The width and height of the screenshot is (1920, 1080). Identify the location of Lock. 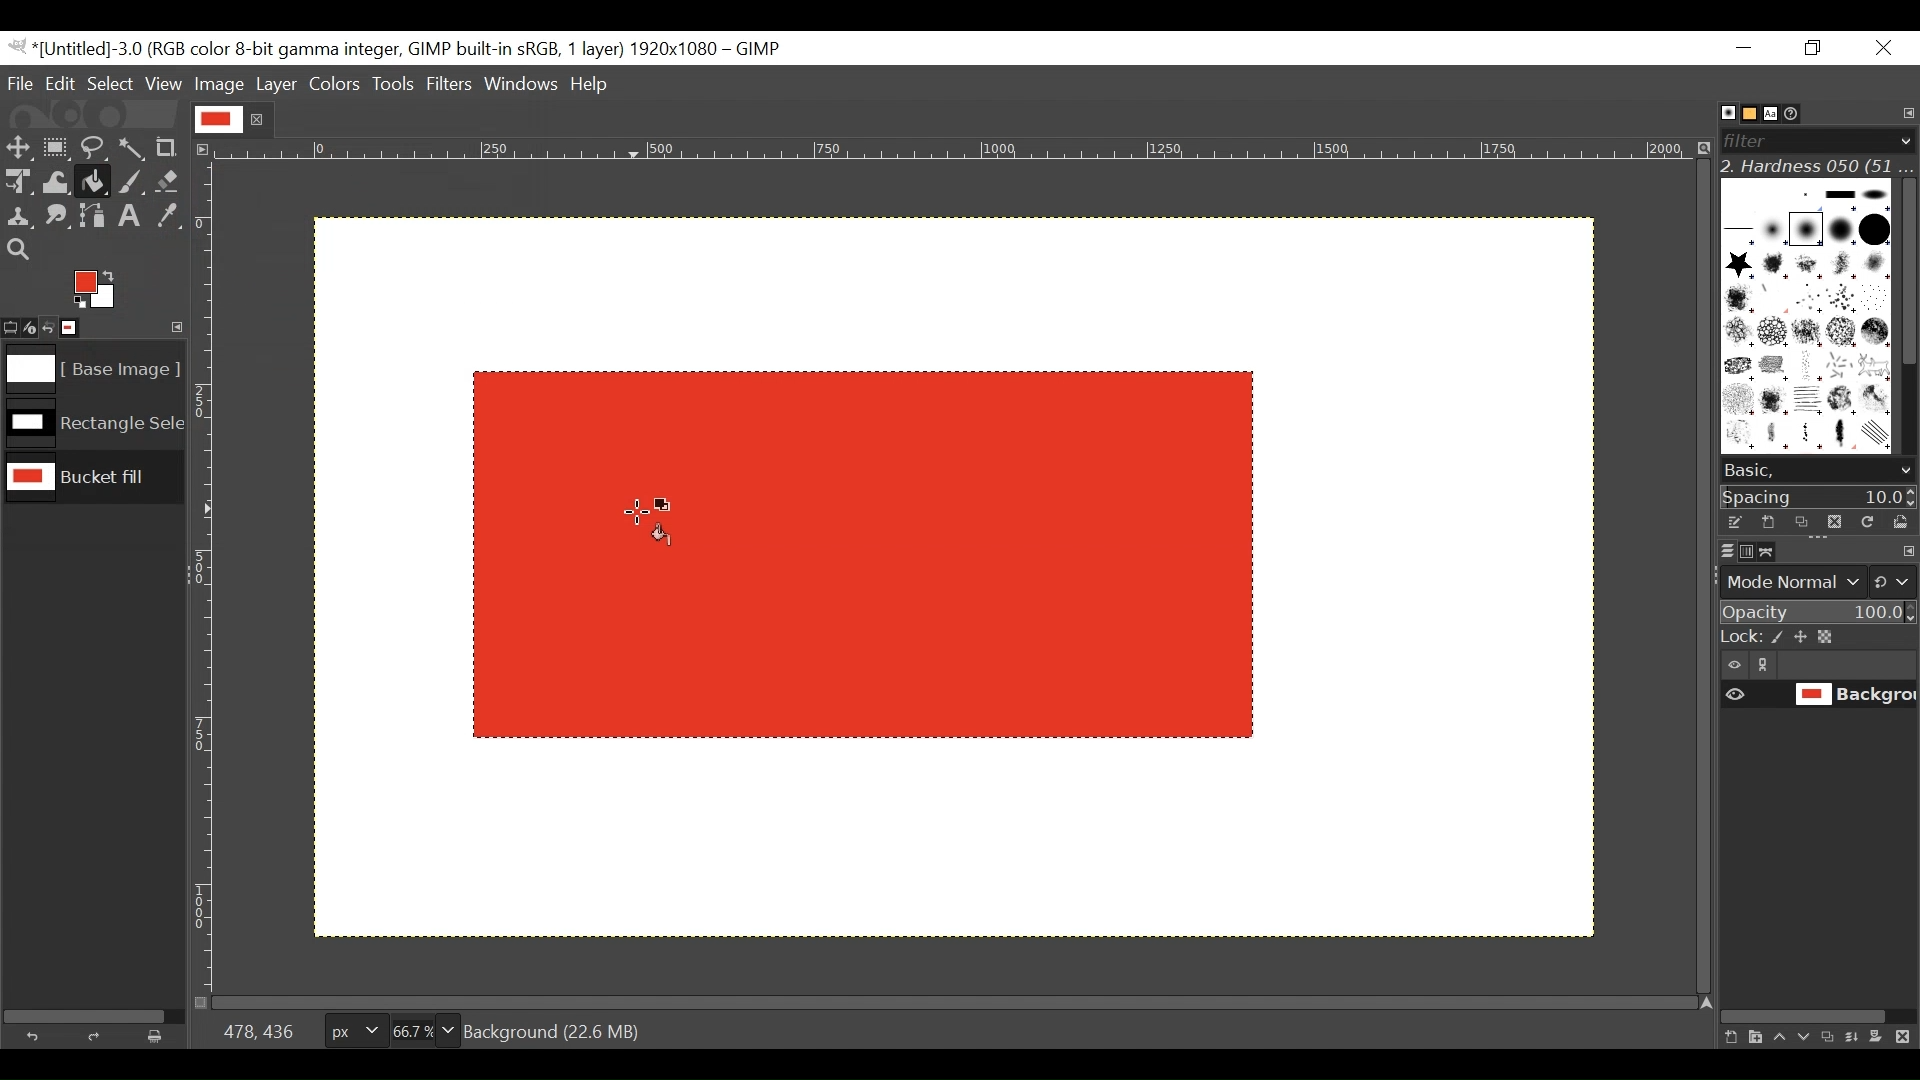
(1817, 638).